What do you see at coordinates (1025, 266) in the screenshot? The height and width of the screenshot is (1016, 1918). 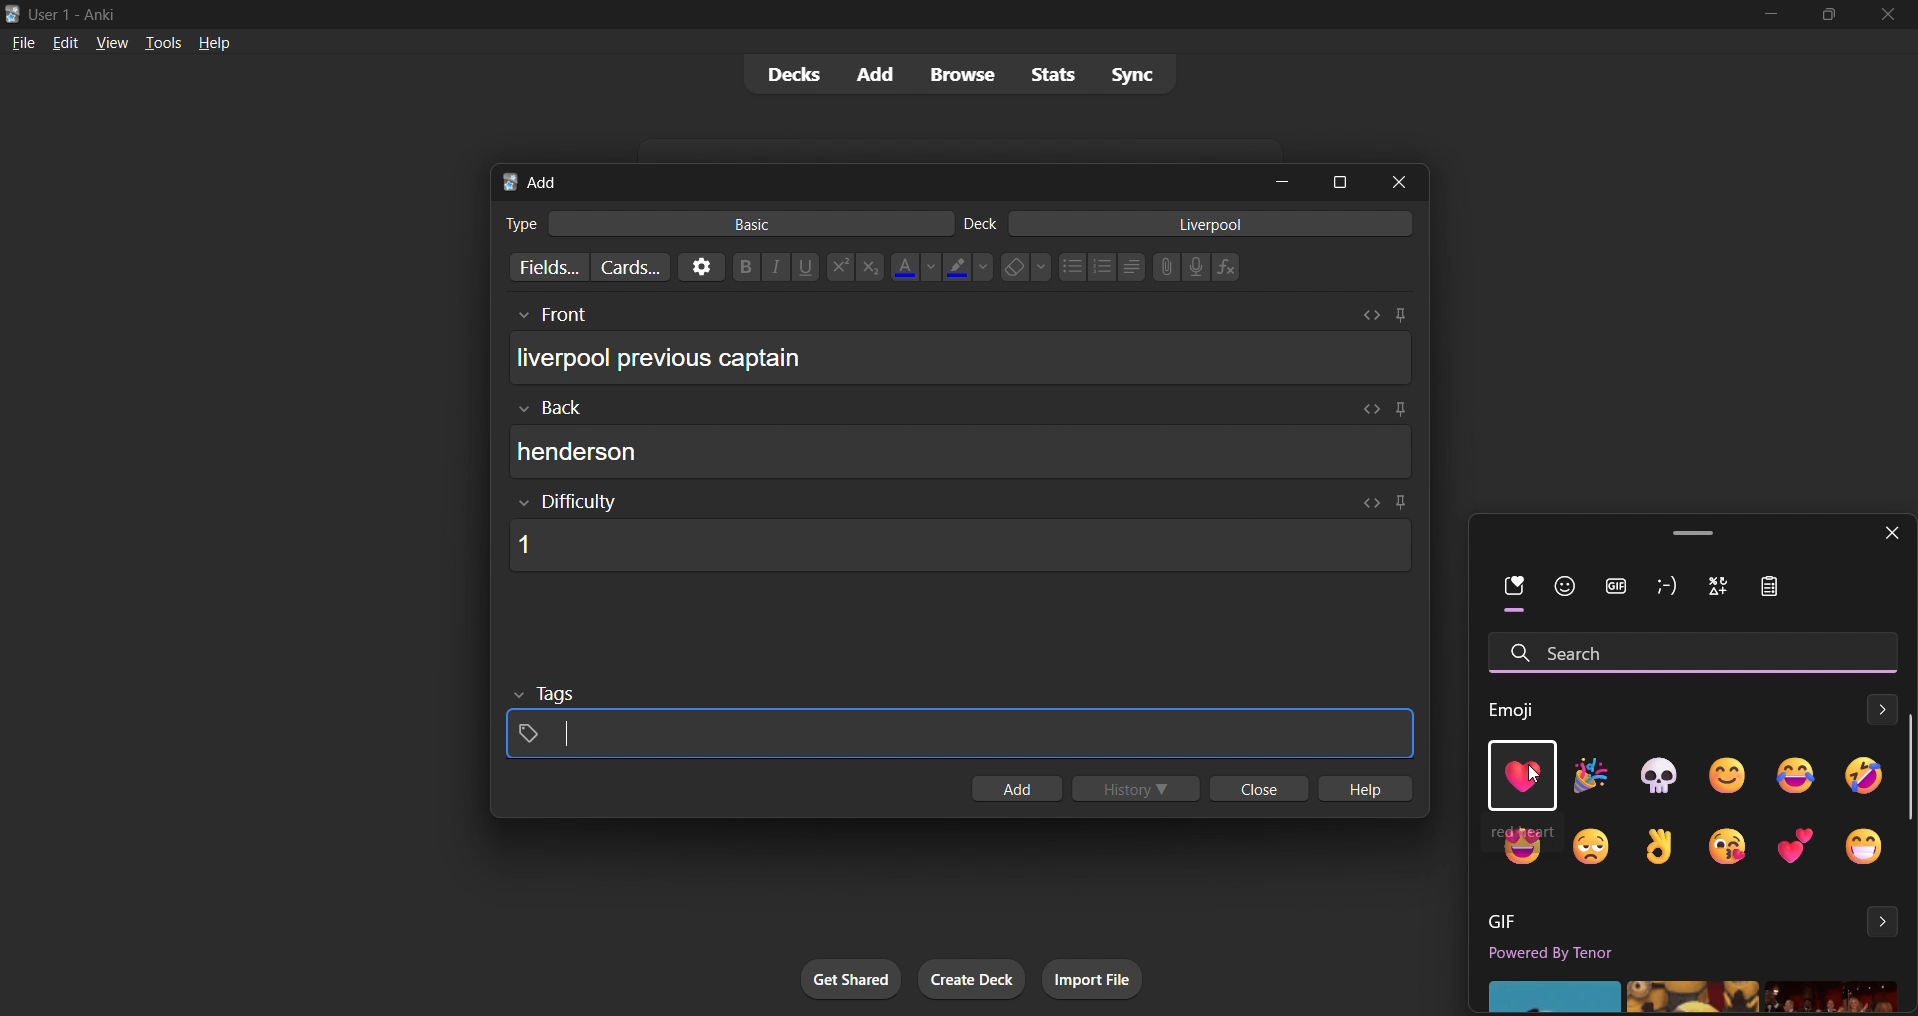 I see `clear` at bounding box center [1025, 266].